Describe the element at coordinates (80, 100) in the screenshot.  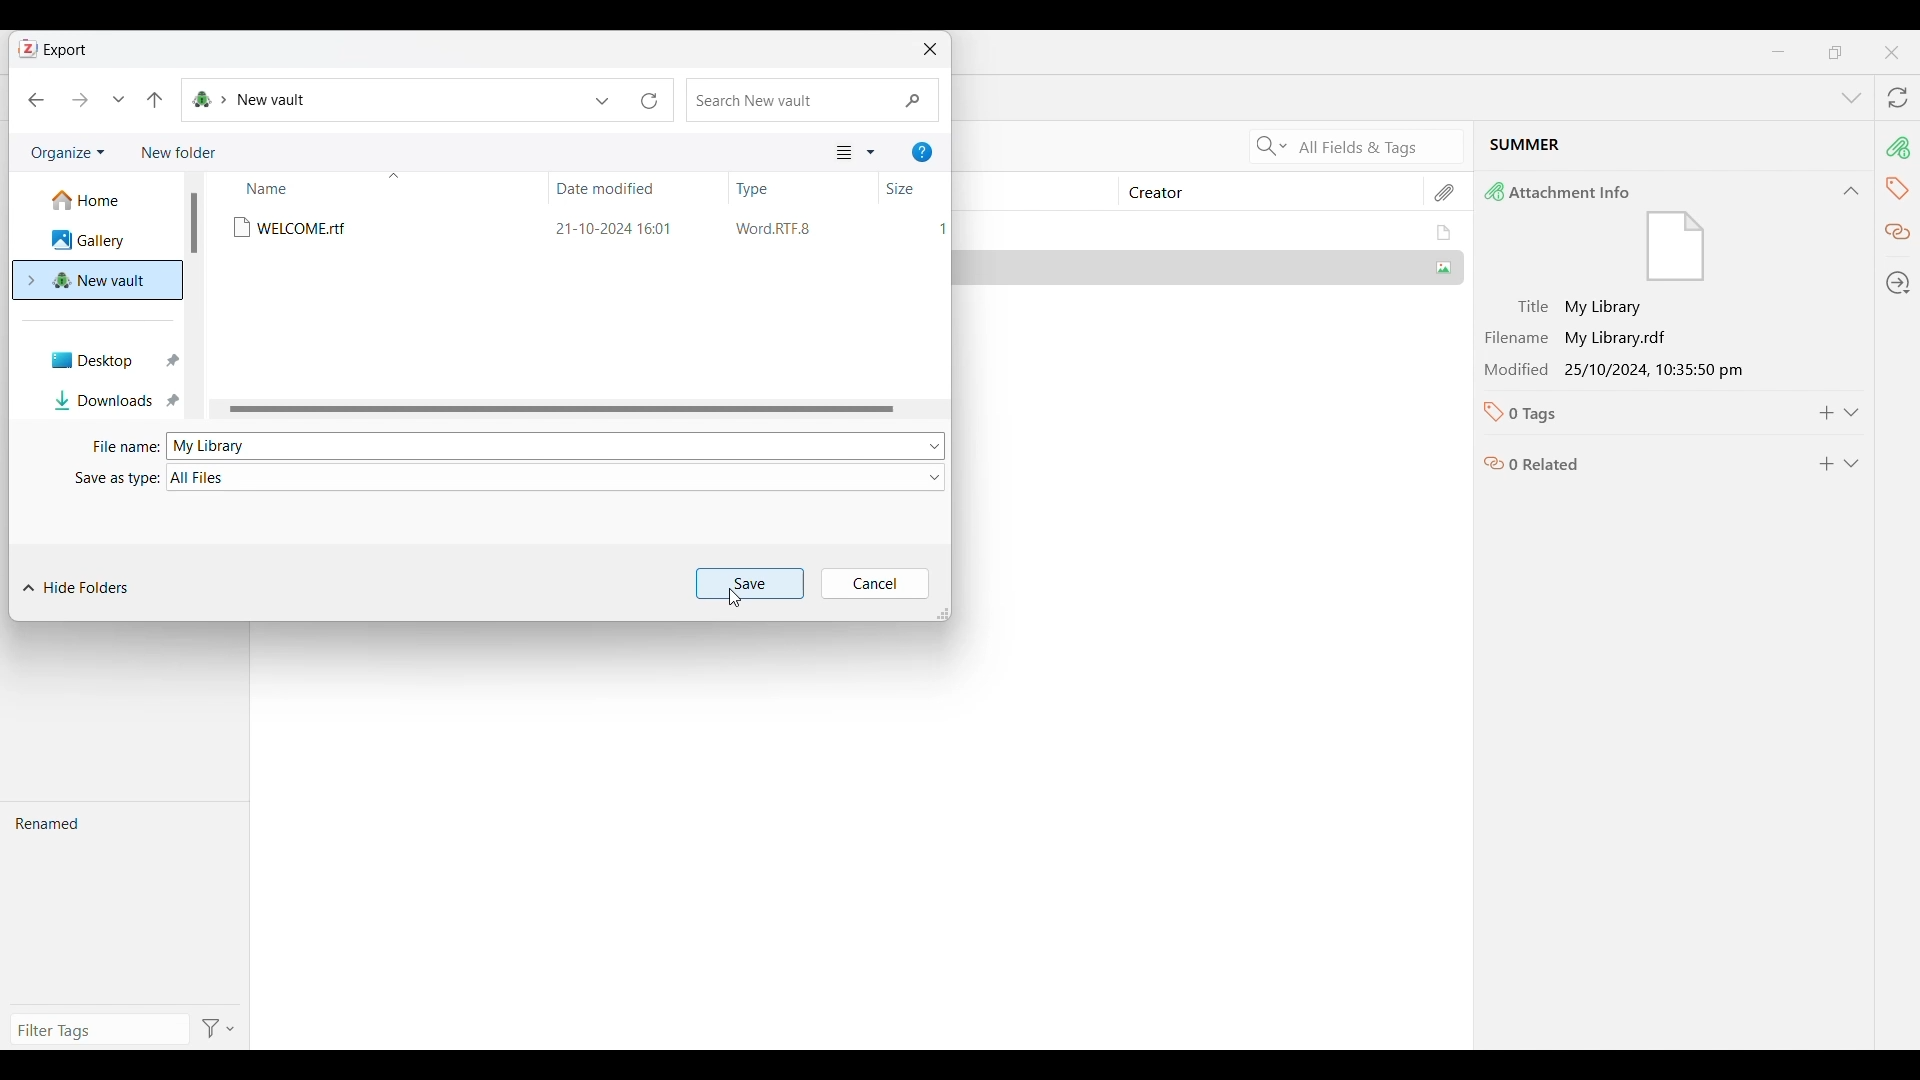
I see `Forward` at that location.